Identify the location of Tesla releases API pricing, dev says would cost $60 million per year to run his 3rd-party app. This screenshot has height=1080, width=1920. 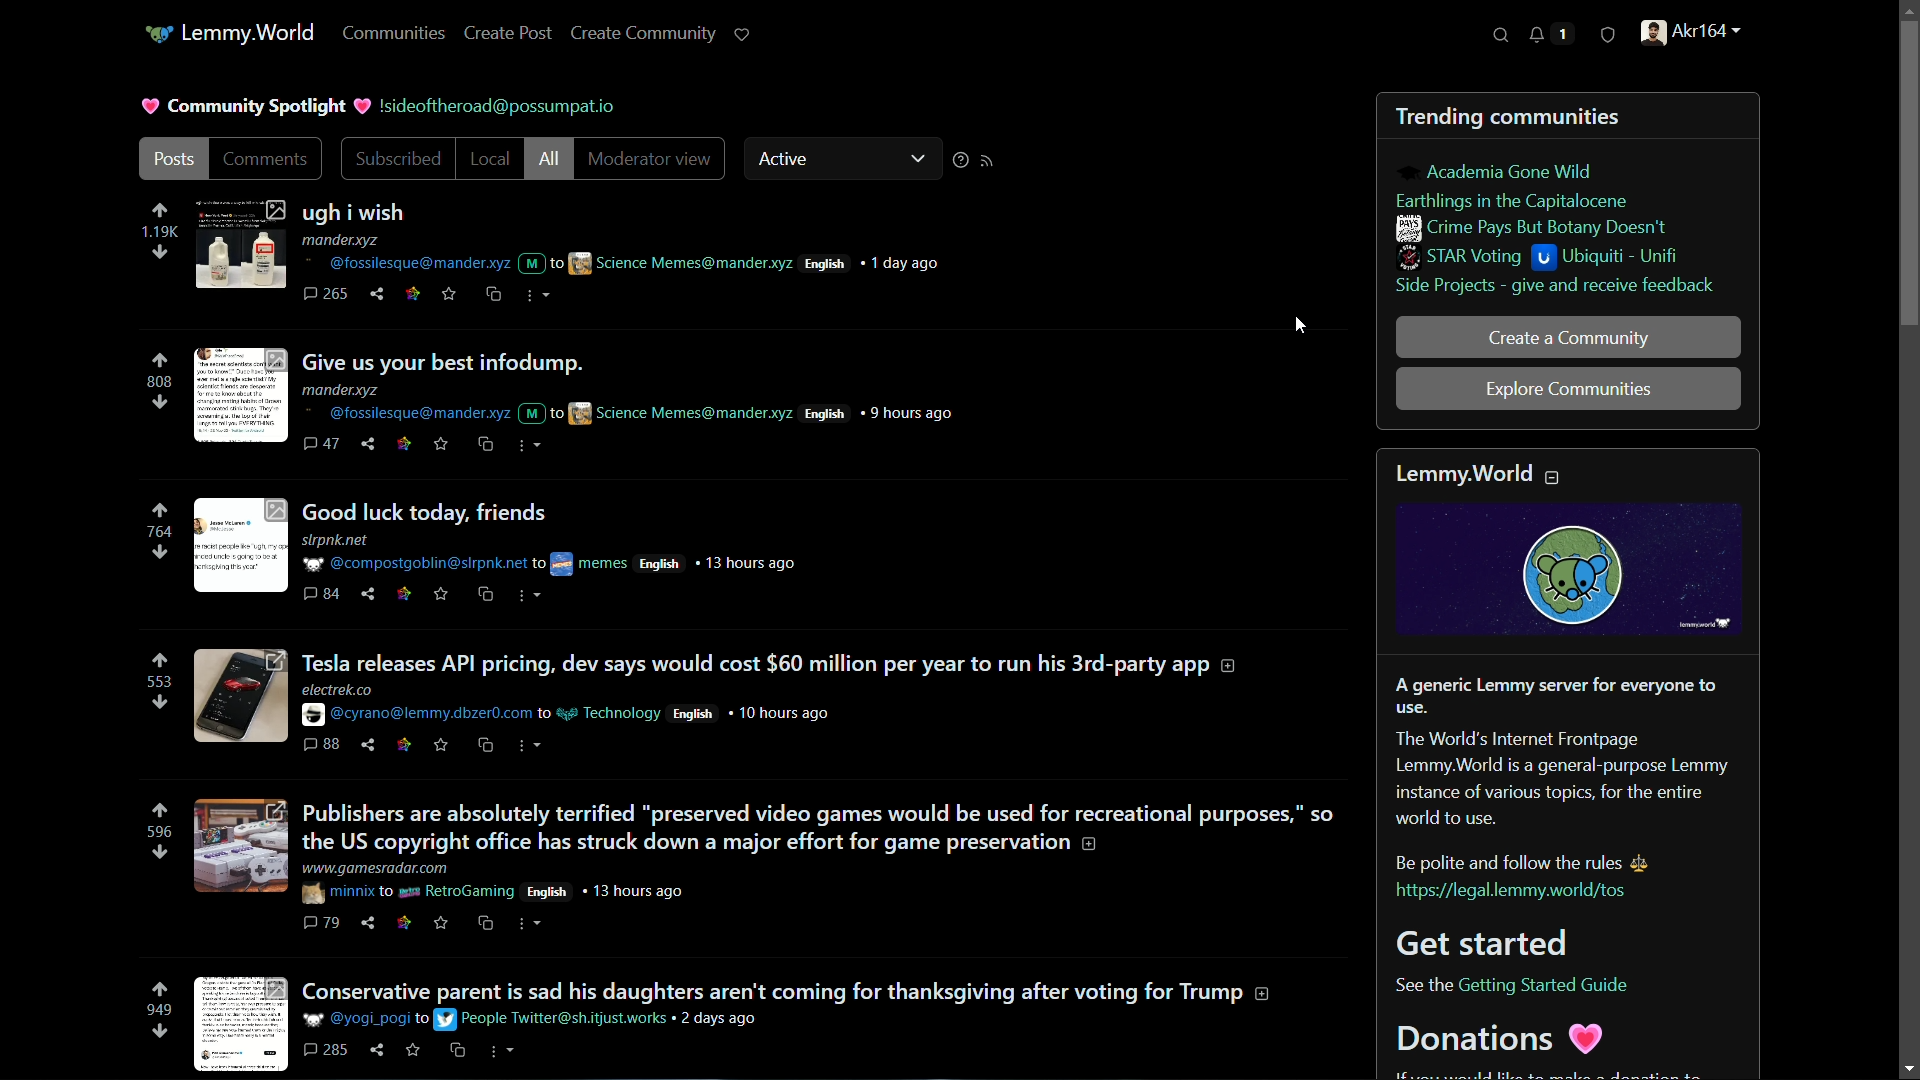
(755, 664).